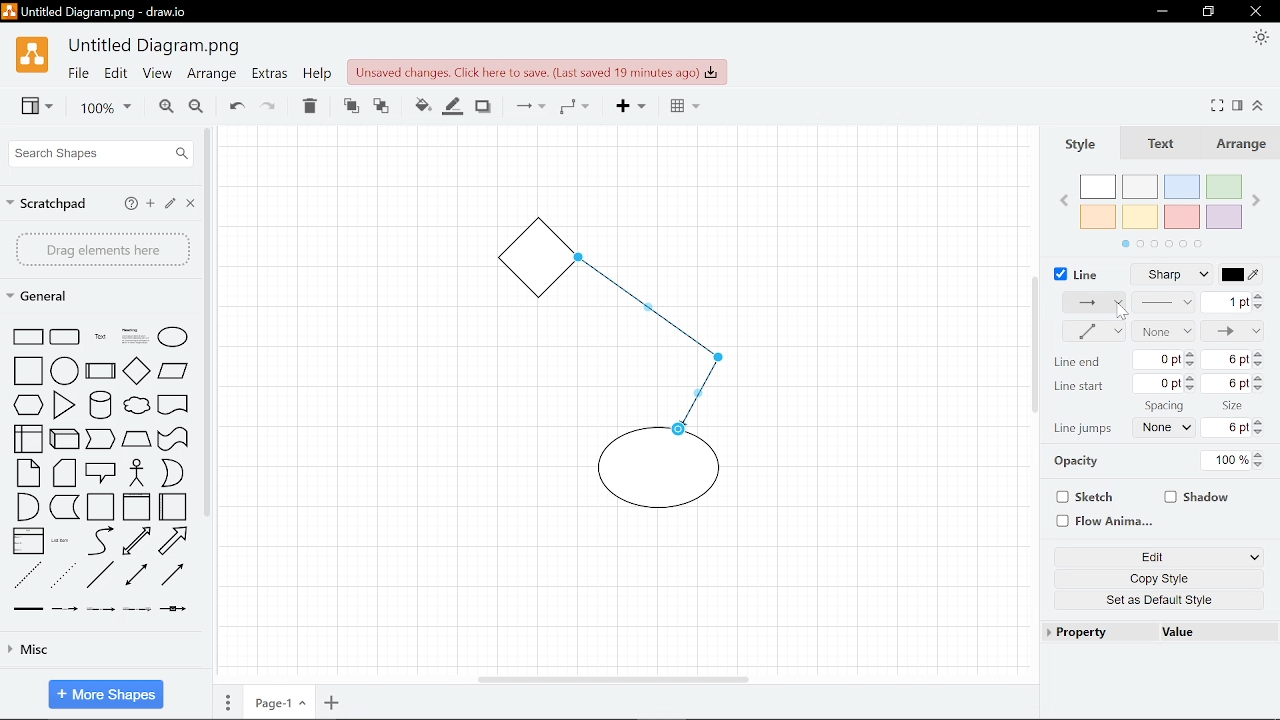  Describe the element at coordinates (418, 104) in the screenshot. I see `Fill color` at that location.